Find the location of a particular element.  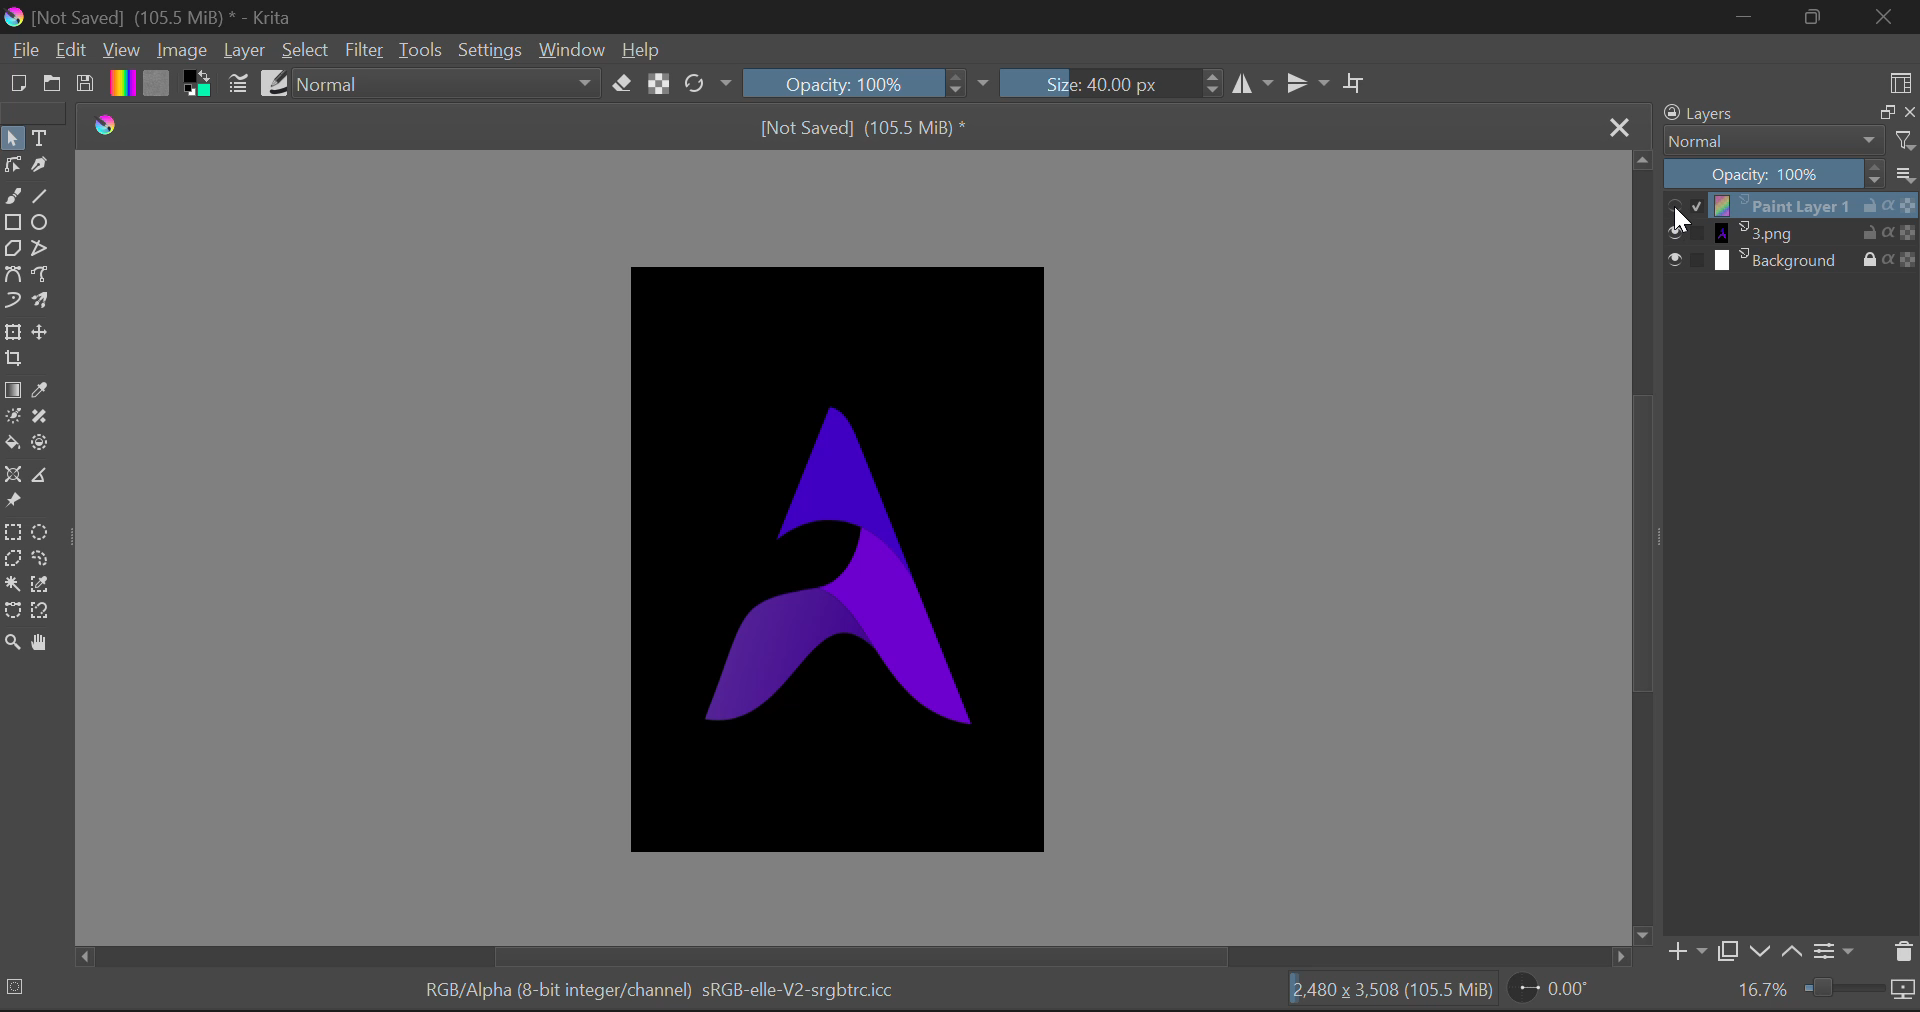

lock layer is located at coordinates (1877, 206).